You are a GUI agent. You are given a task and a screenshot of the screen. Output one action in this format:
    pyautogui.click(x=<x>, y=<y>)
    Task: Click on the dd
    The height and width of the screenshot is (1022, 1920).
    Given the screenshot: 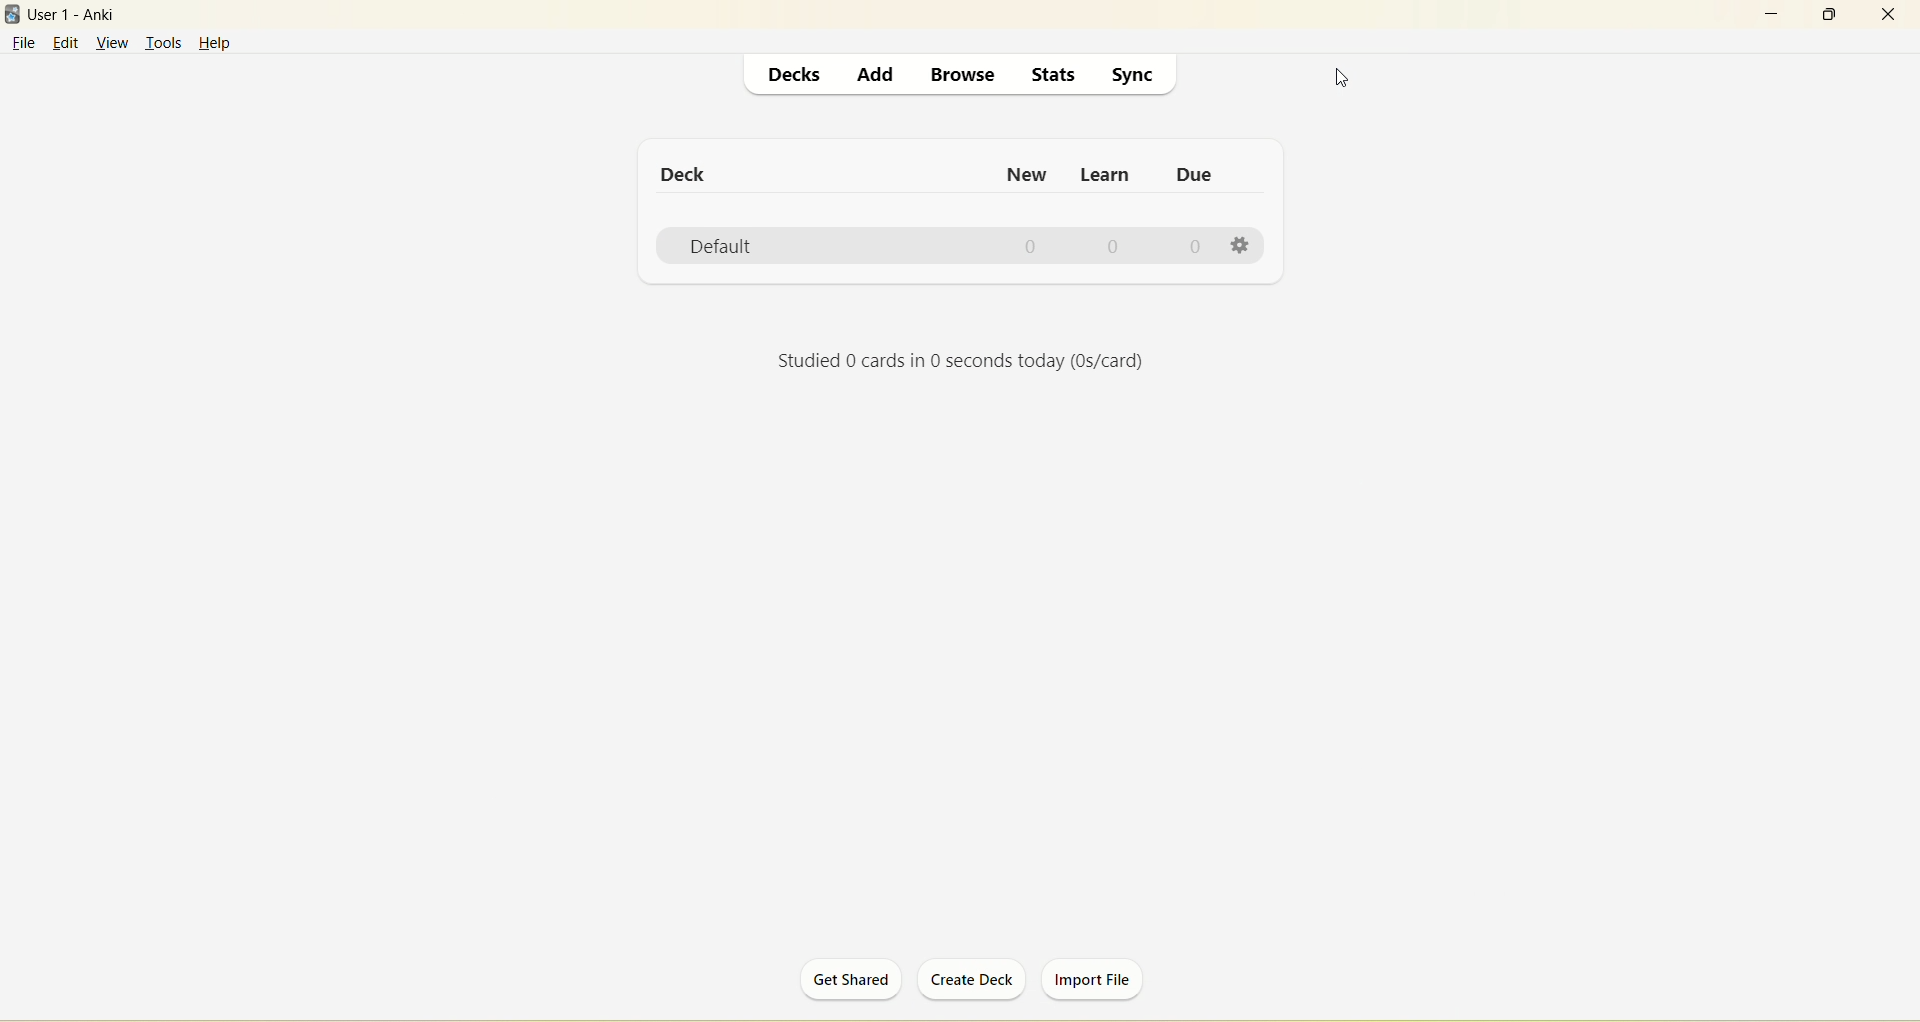 What is the action you would take?
    pyautogui.click(x=878, y=77)
    